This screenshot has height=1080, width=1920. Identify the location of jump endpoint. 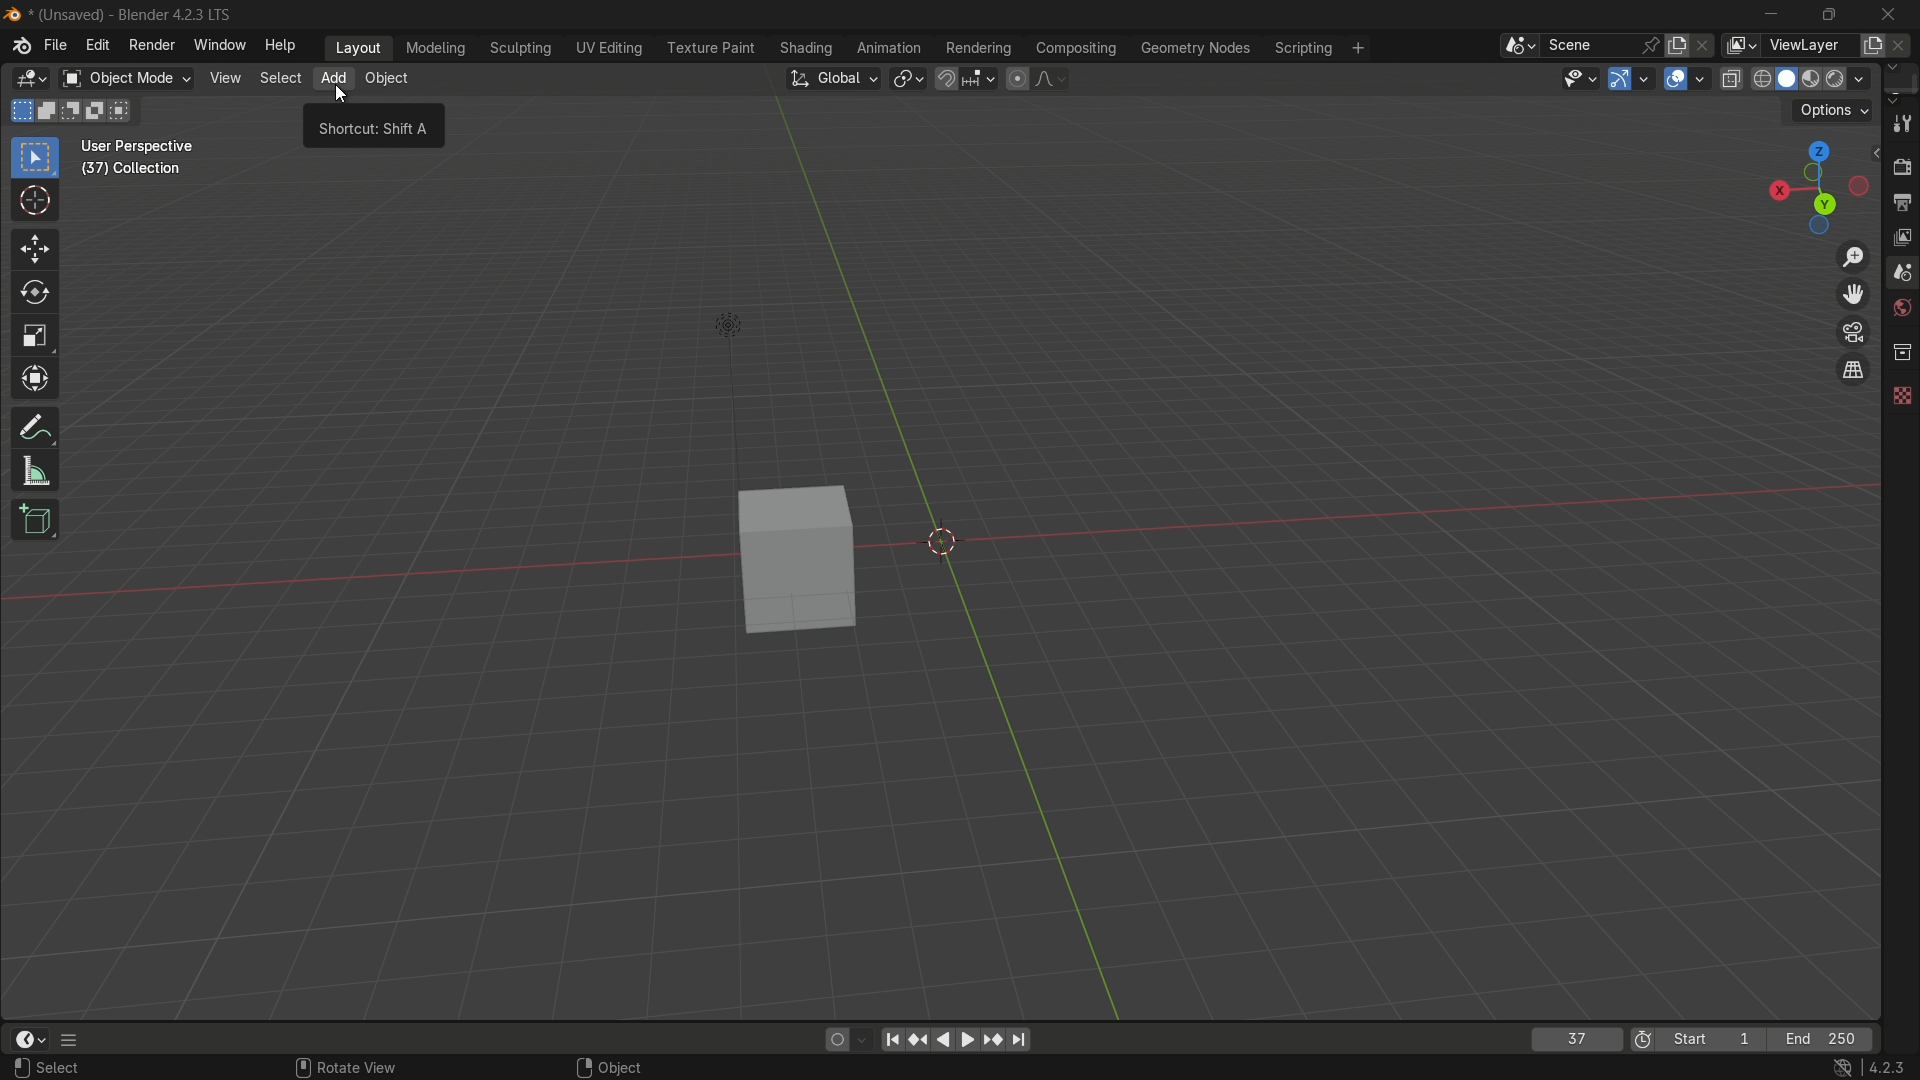
(1021, 1040).